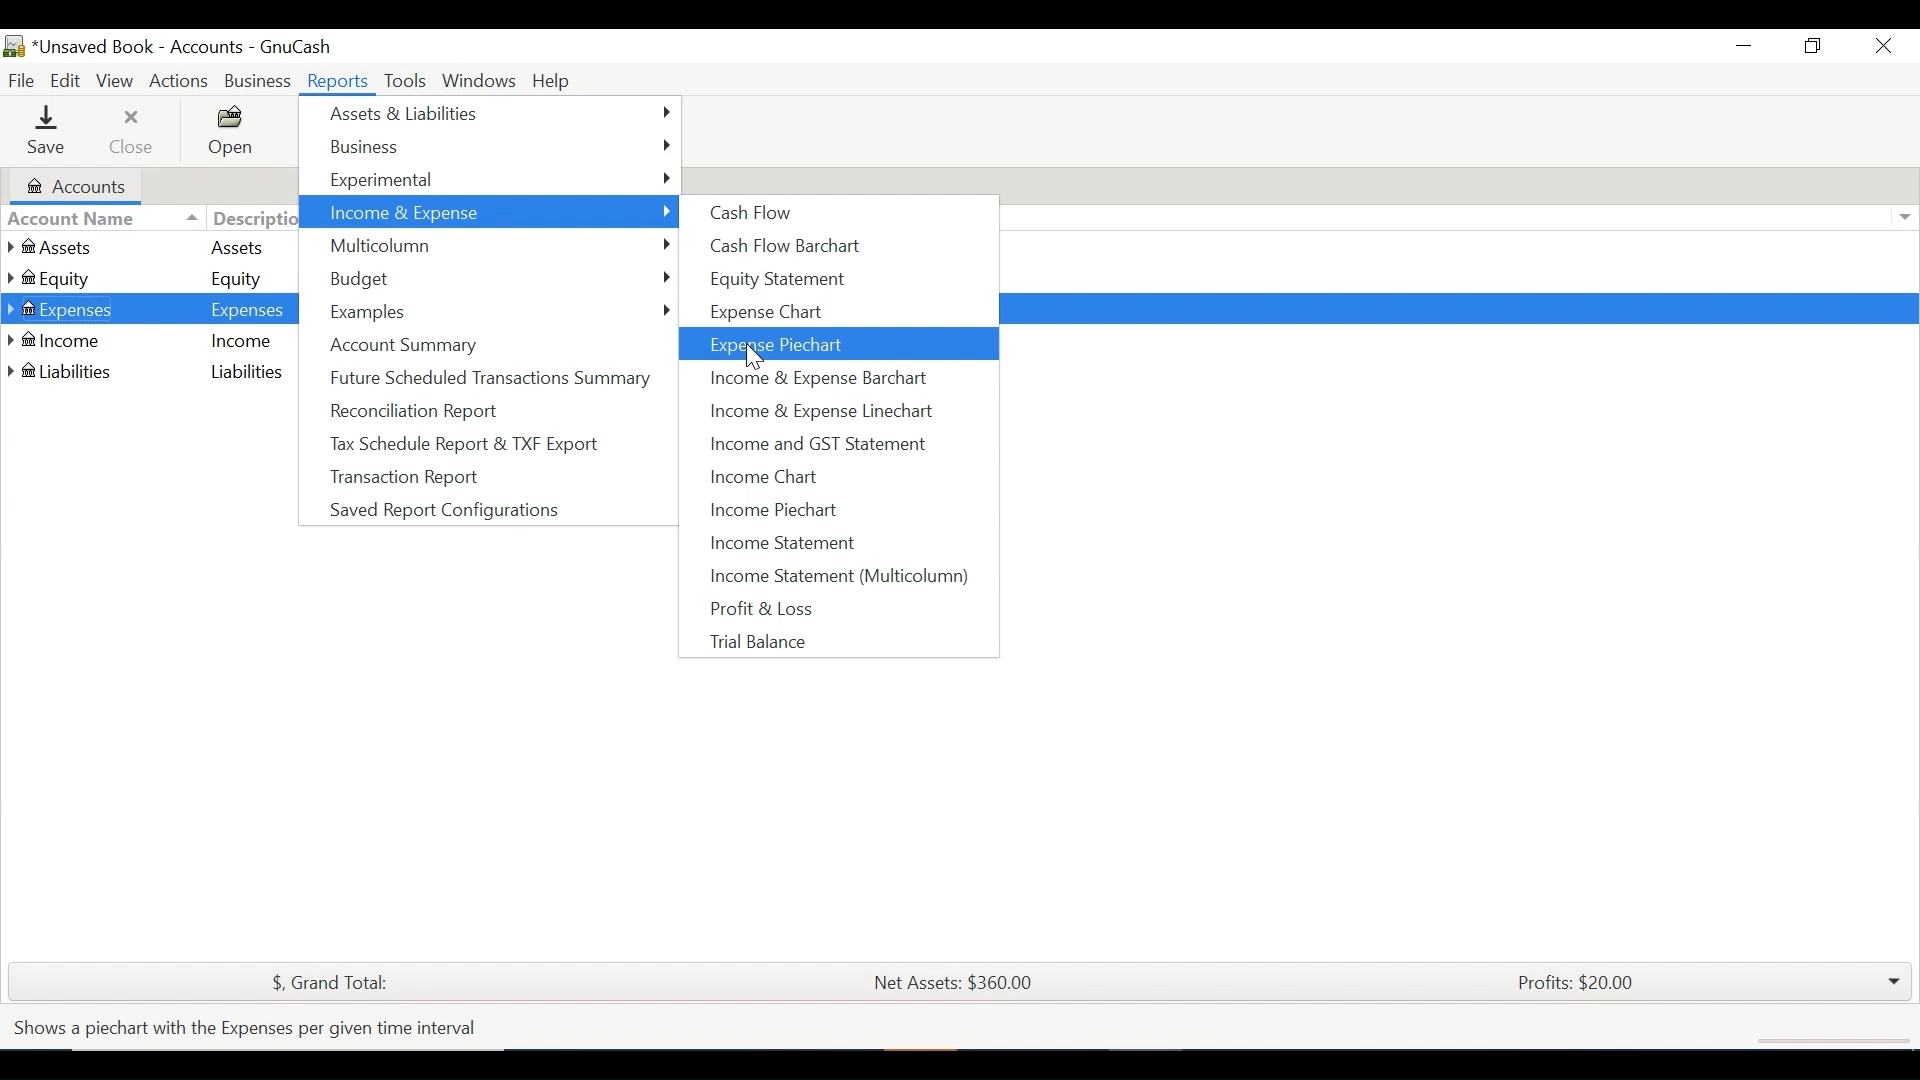  What do you see at coordinates (769, 280) in the screenshot?
I see `Equity Statement ` at bounding box center [769, 280].